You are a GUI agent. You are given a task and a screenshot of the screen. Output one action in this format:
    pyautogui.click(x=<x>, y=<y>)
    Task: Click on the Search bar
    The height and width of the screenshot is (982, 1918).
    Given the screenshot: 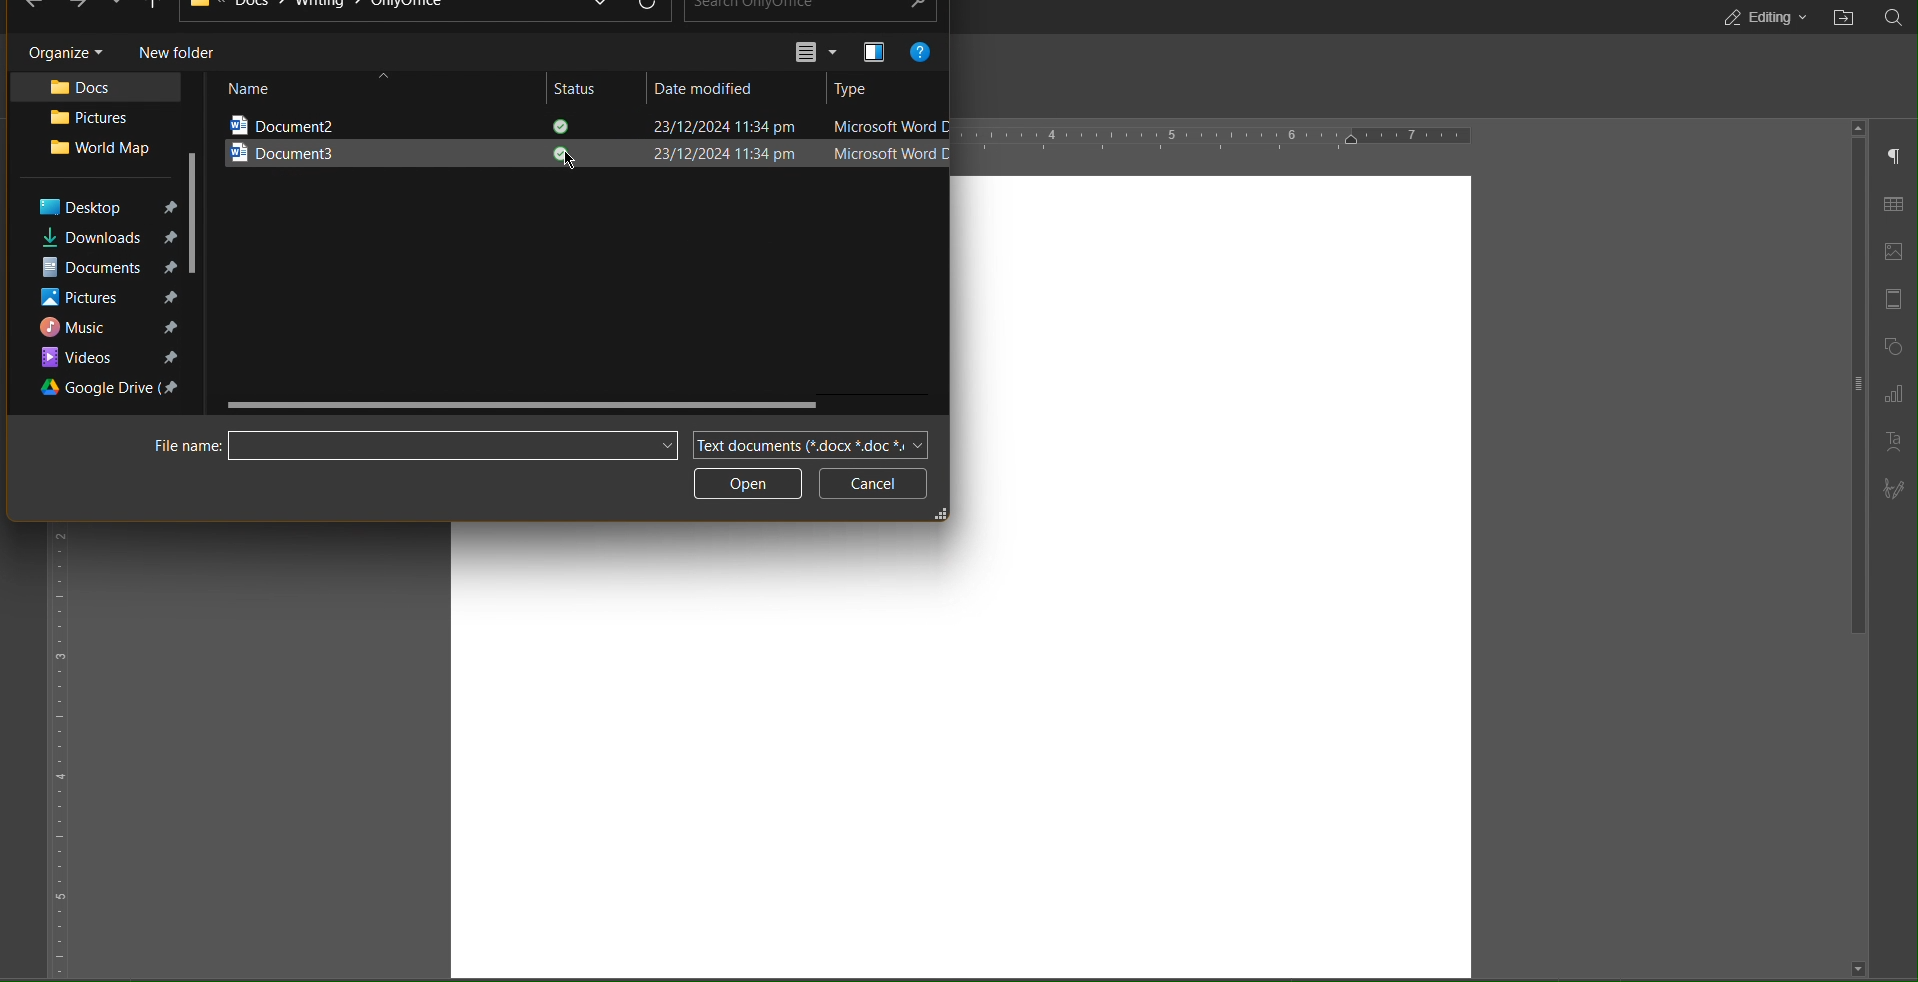 What is the action you would take?
    pyautogui.click(x=410, y=445)
    